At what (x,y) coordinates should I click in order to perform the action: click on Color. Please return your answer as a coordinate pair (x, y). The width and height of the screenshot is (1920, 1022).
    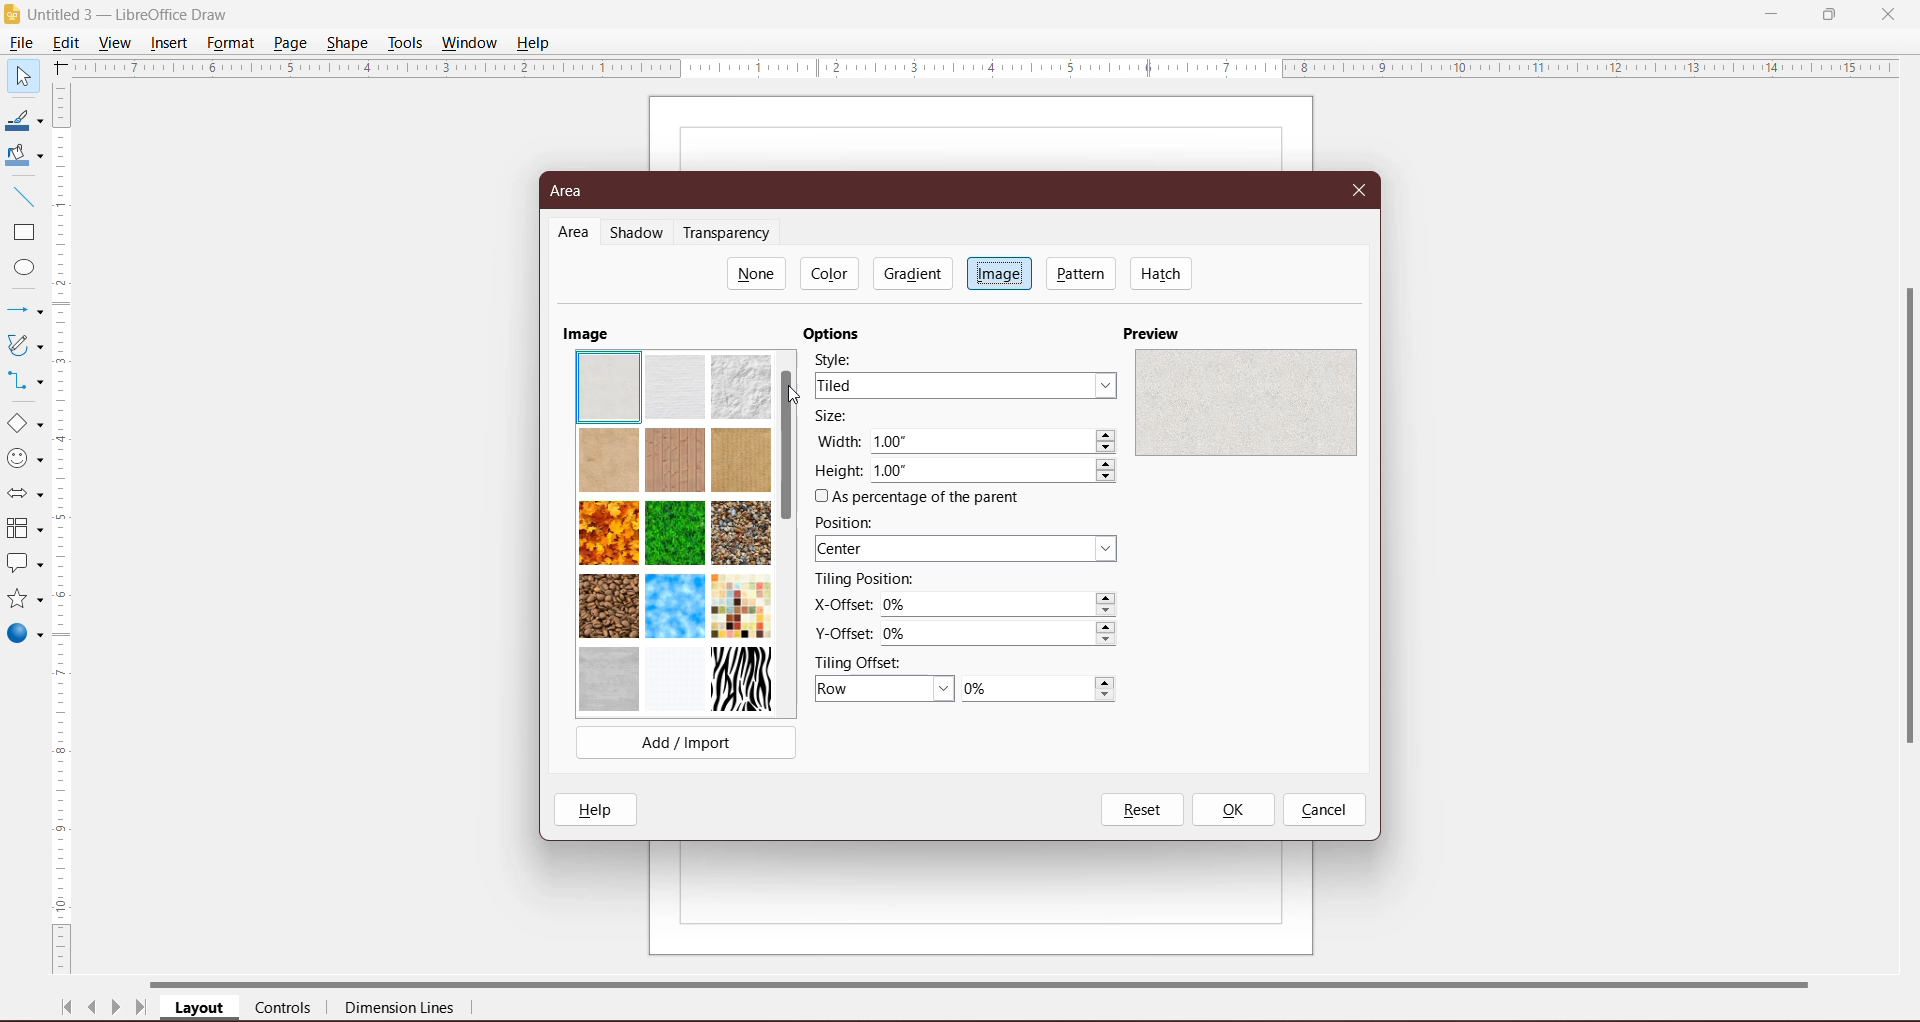
    Looking at the image, I should click on (832, 273).